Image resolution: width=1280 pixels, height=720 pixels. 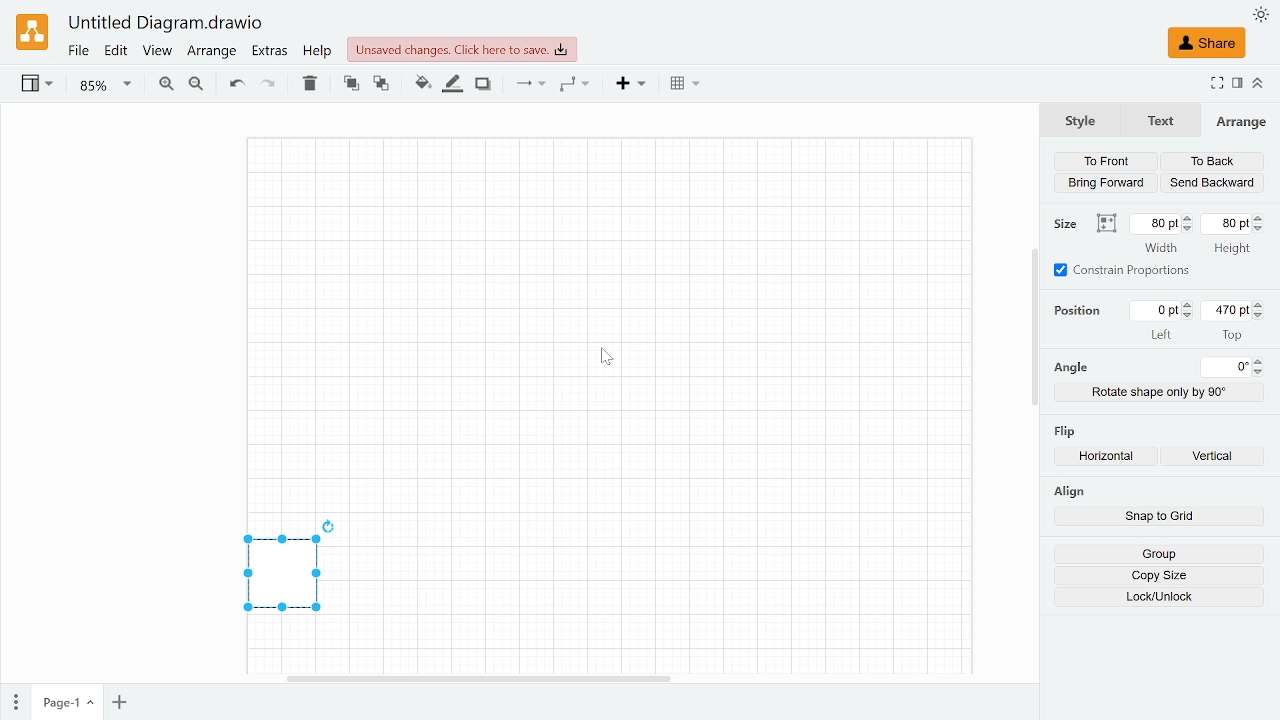 I want to click on To back, so click(x=382, y=85).